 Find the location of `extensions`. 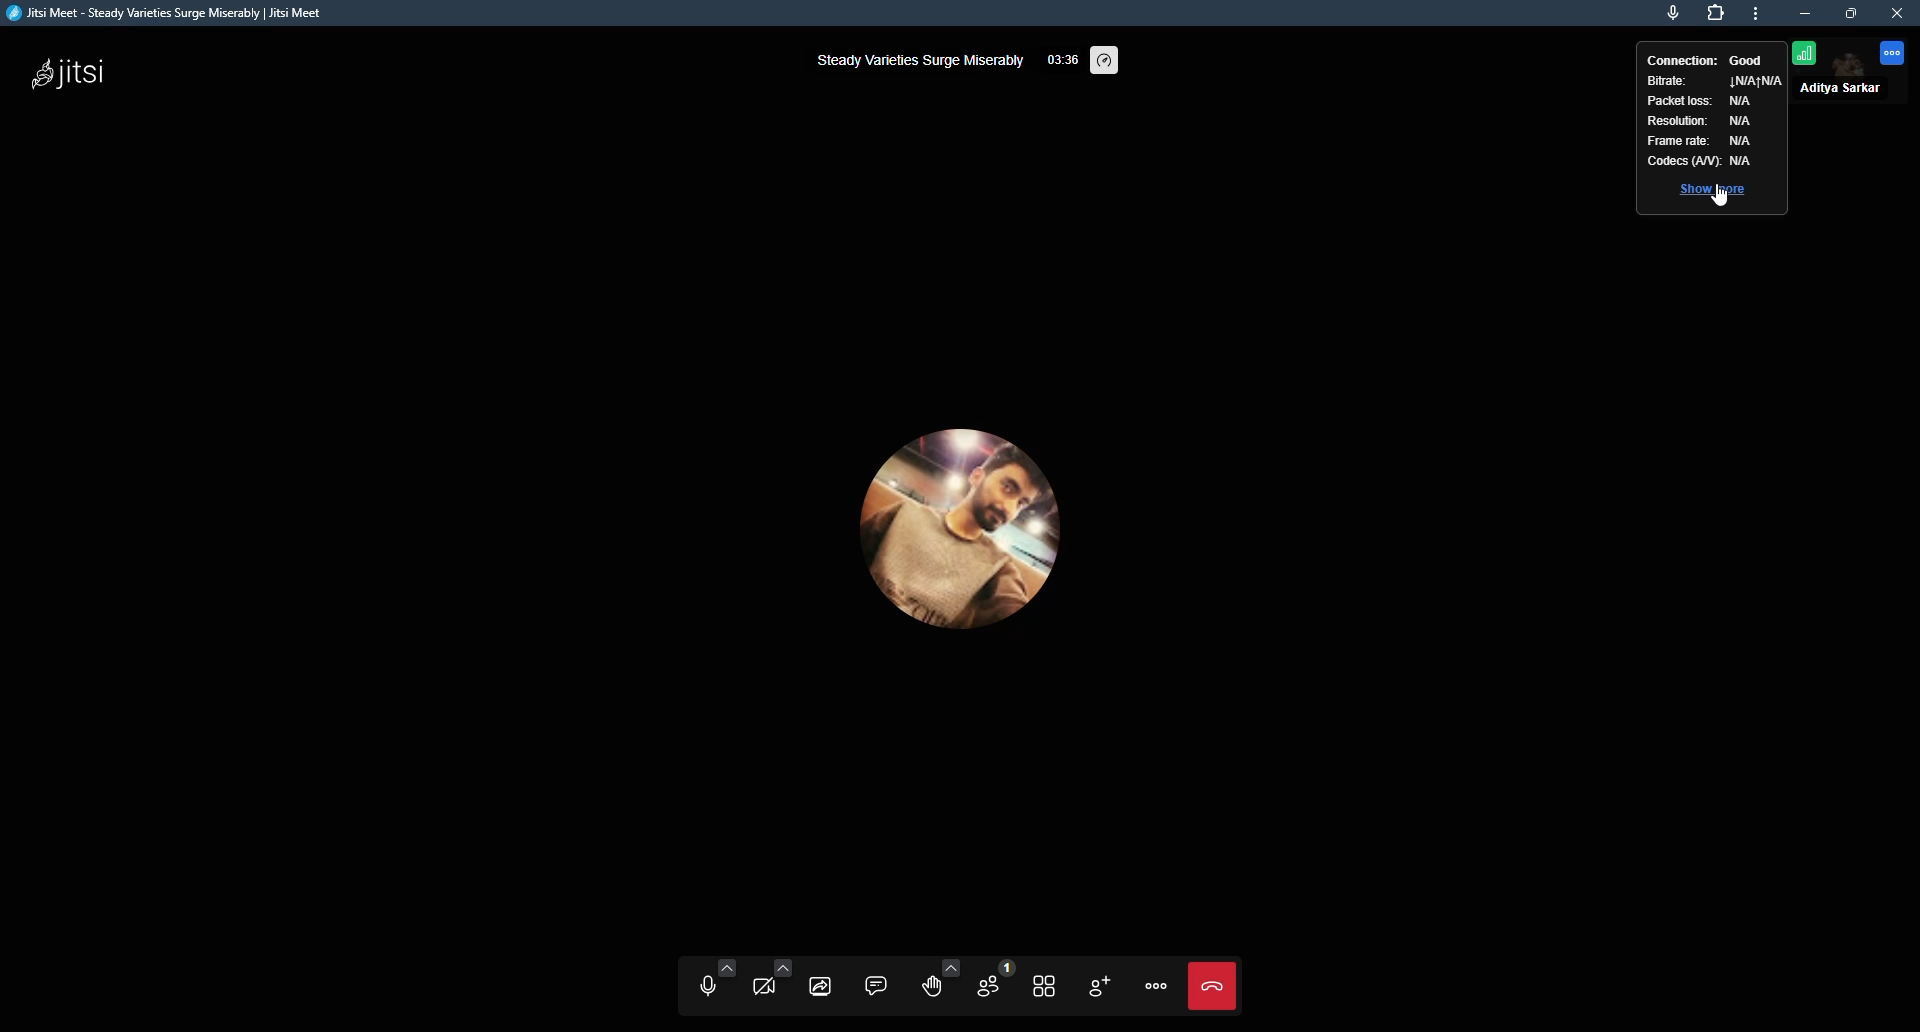

extensions is located at coordinates (1717, 13).